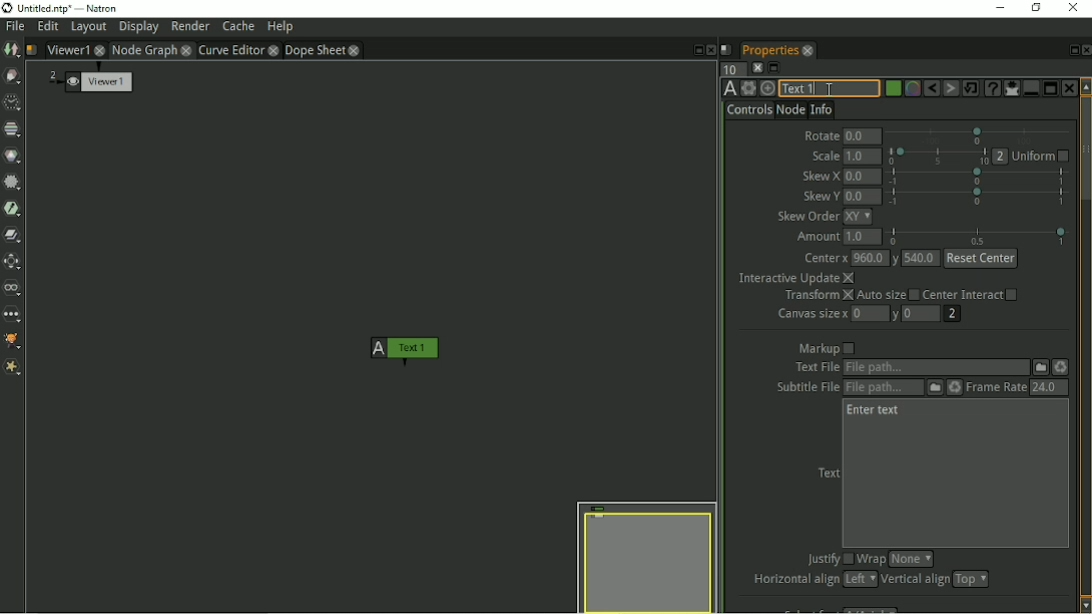 This screenshot has height=614, width=1092. I want to click on Skew Order, so click(805, 216).